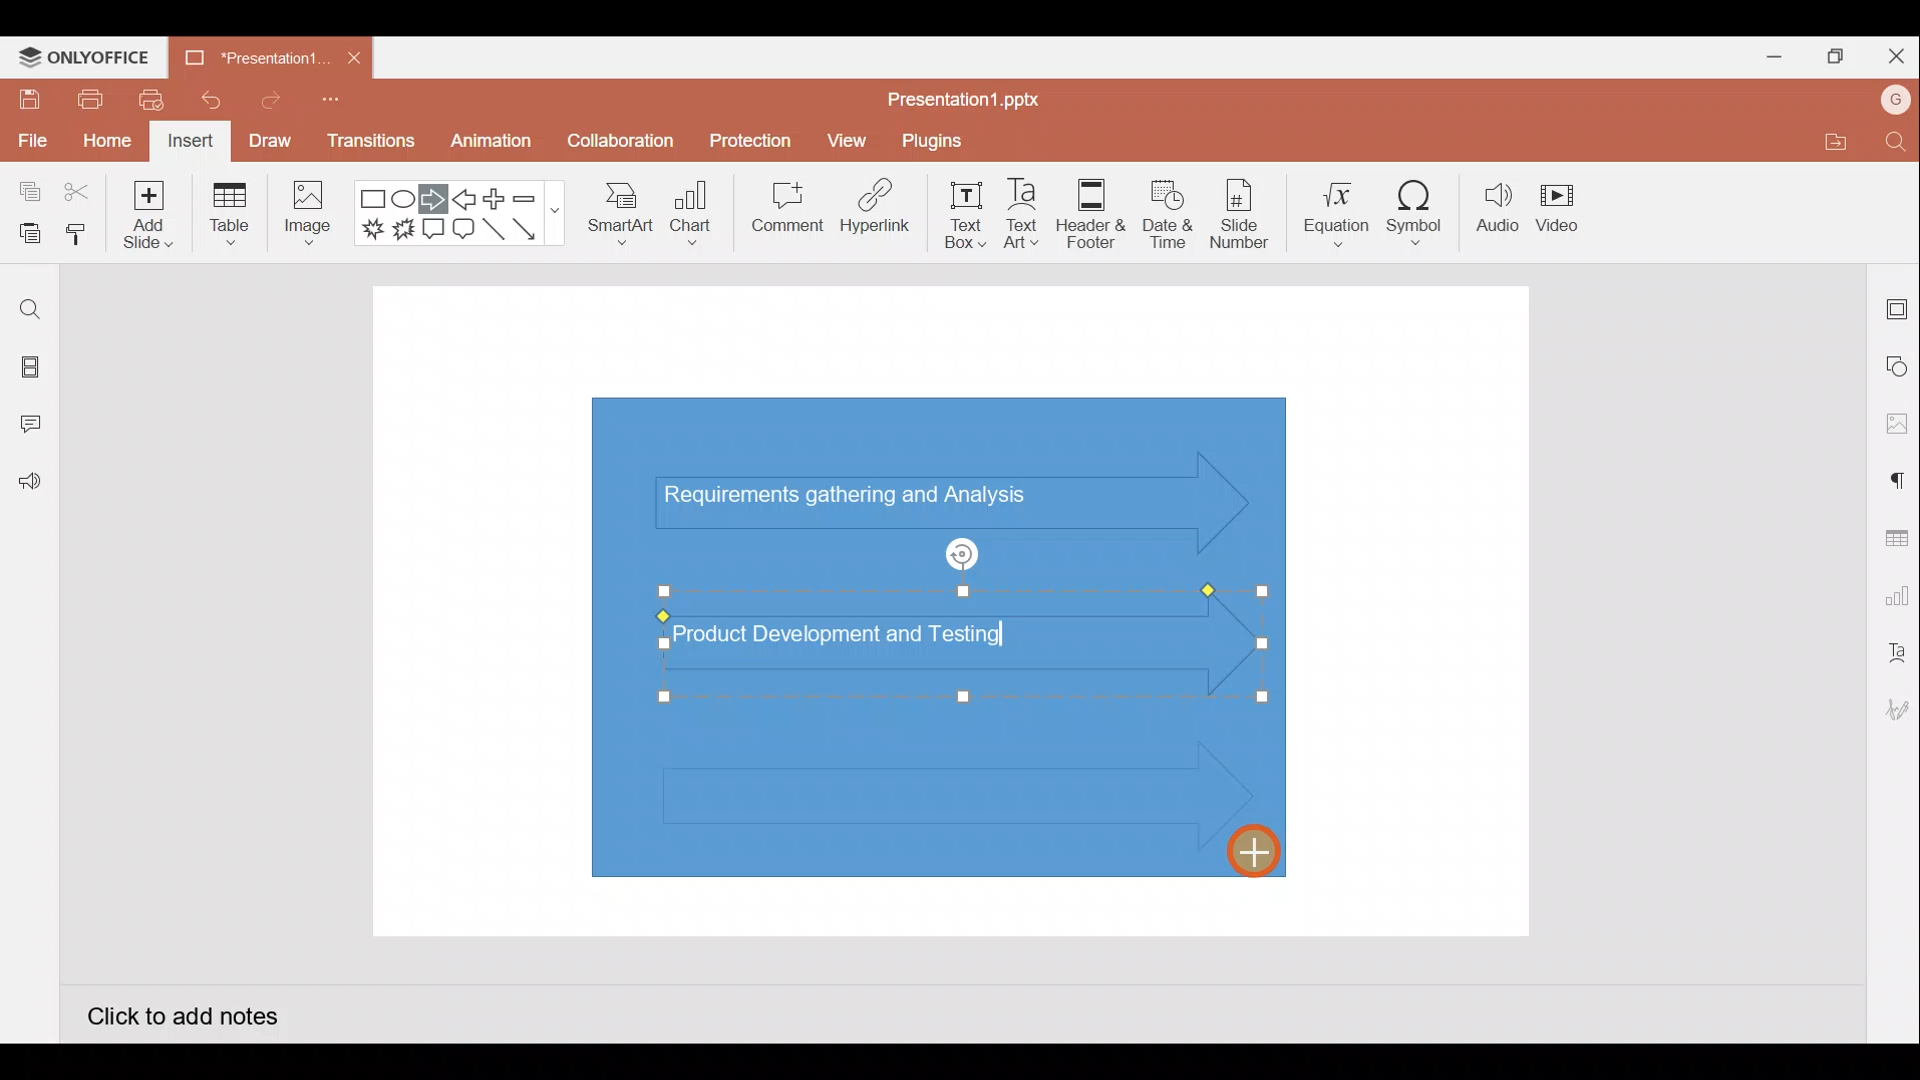 The height and width of the screenshot is (1080, 1920). What do you see at coordinates (1897, 424) in the screenshot?
I see `Image settings` at bounding box center [1897, 424].